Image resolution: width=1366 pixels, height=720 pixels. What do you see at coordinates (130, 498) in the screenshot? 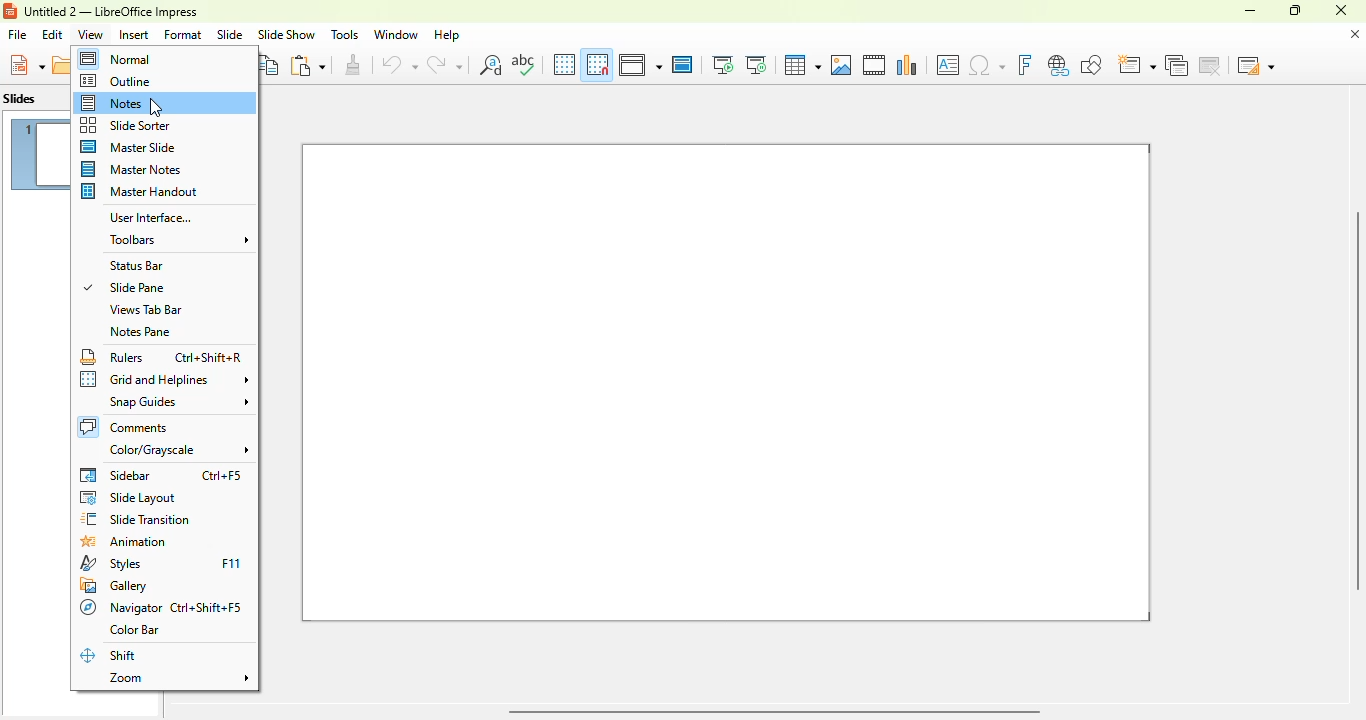
I see `slide layout` at bounding box center [130, 498].